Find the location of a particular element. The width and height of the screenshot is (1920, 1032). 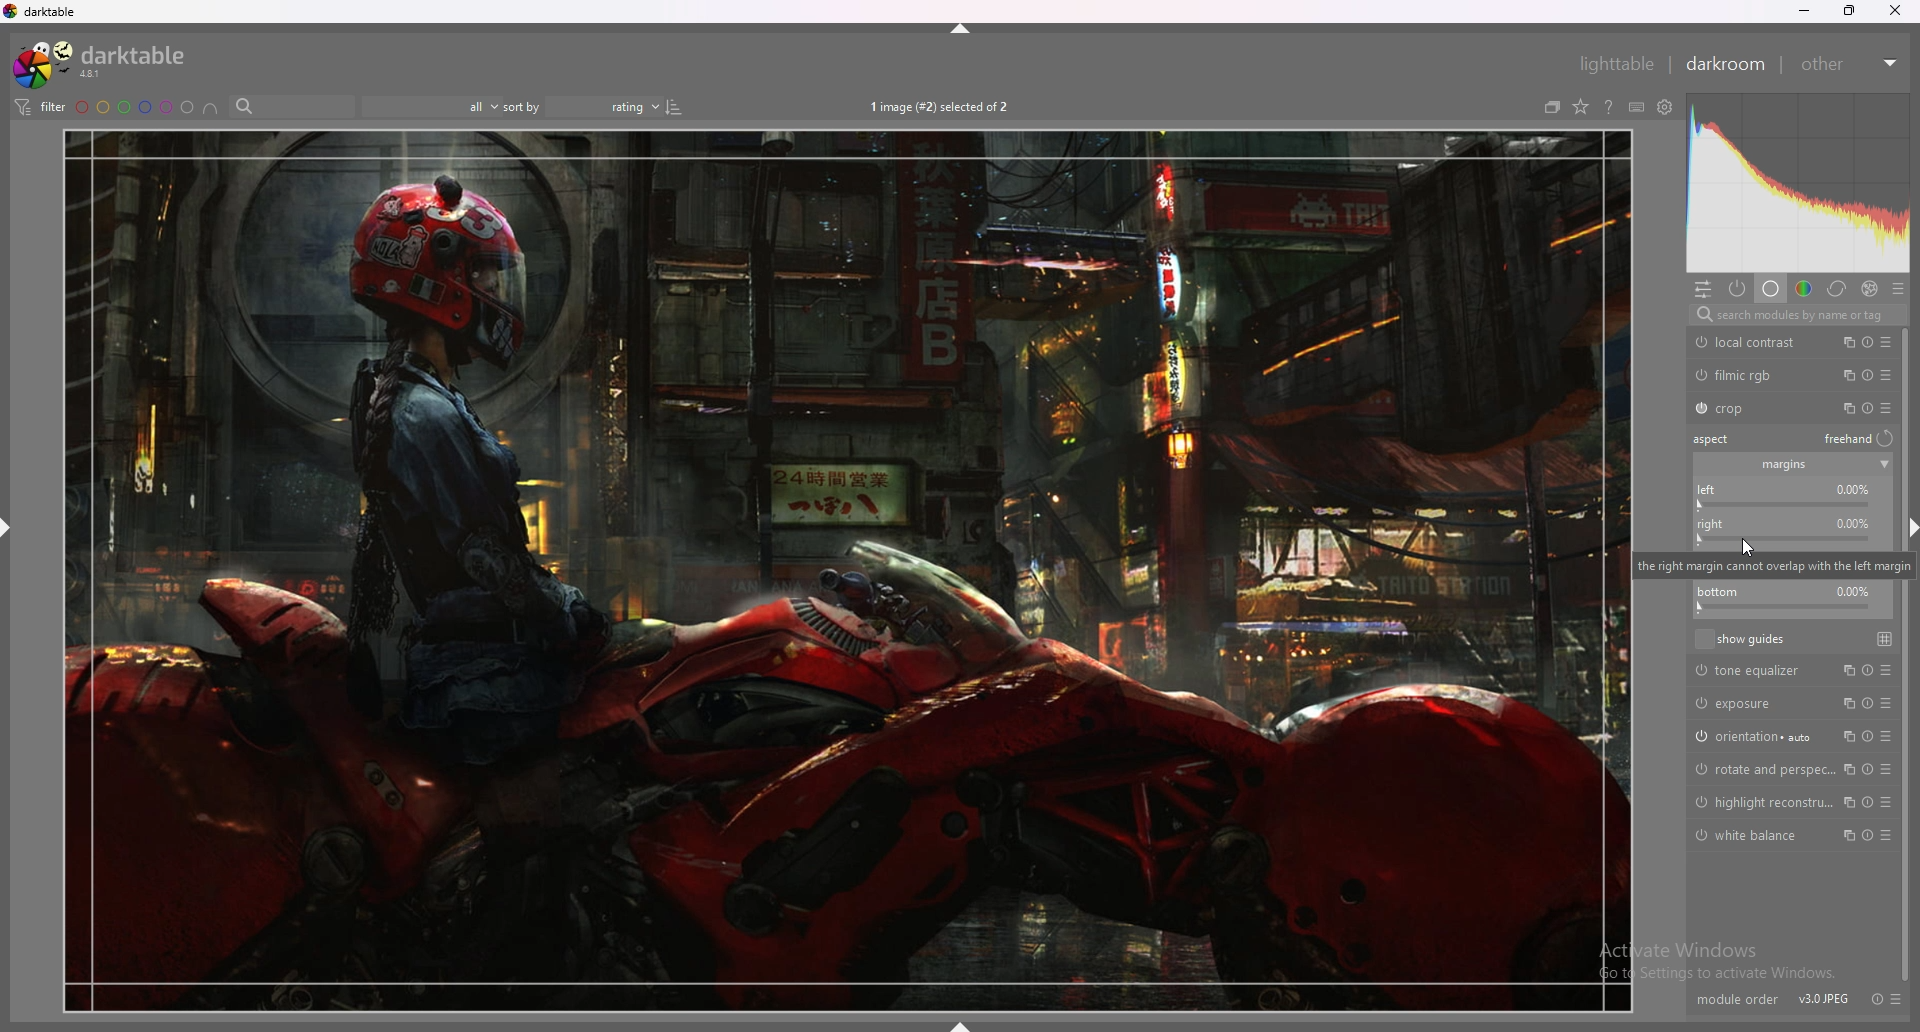

change type of overlays is located at coordinates (1580, 107).